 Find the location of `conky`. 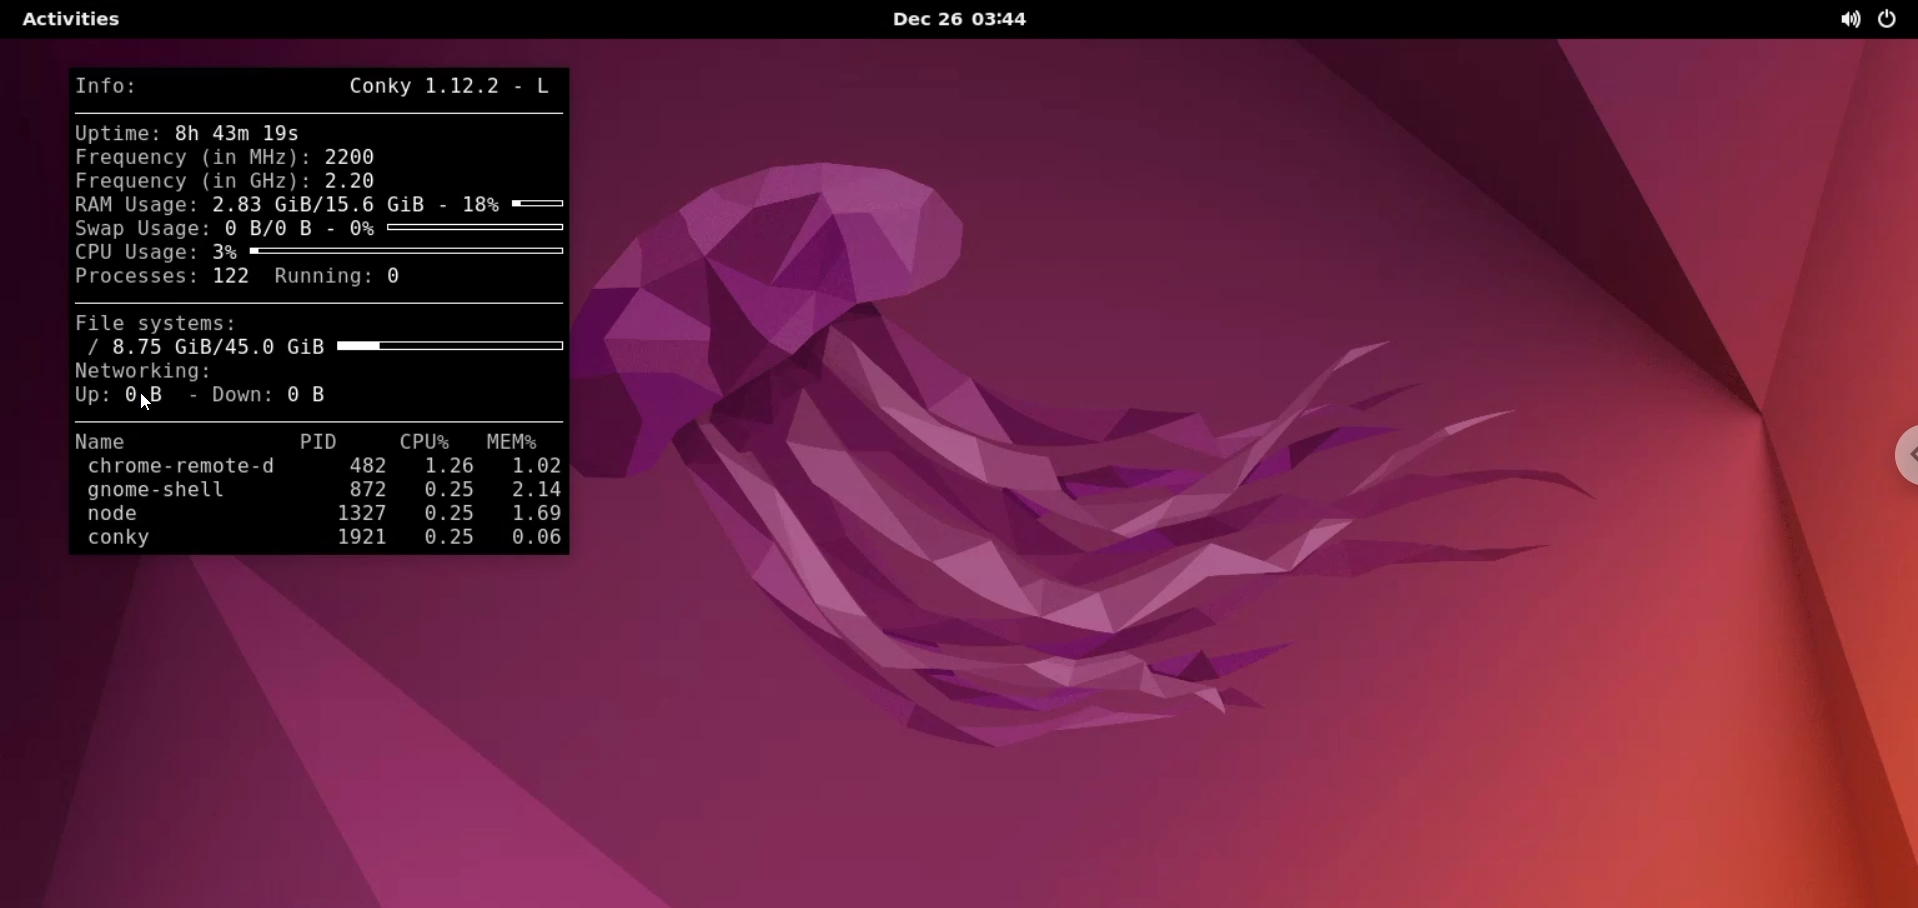

conky is located at coordinates (170, 539).